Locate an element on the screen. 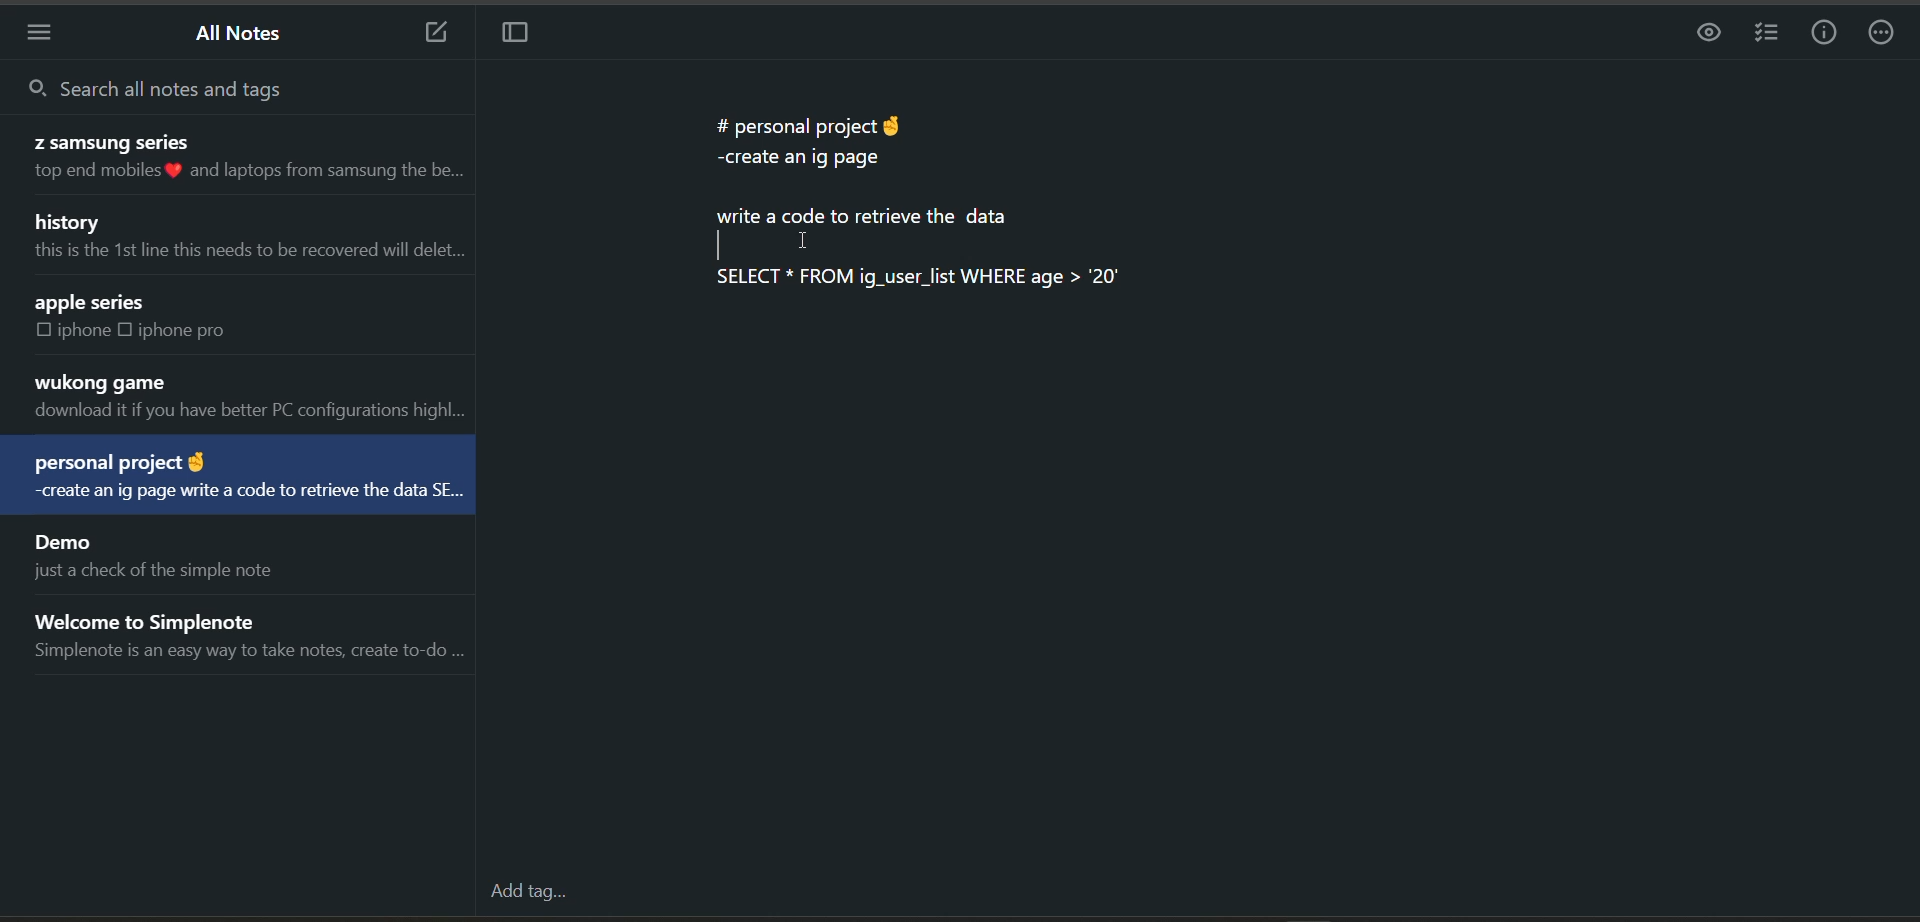 This screenshot has height=922, width=1920. insert checklist is located at coordinates (1764, 34).